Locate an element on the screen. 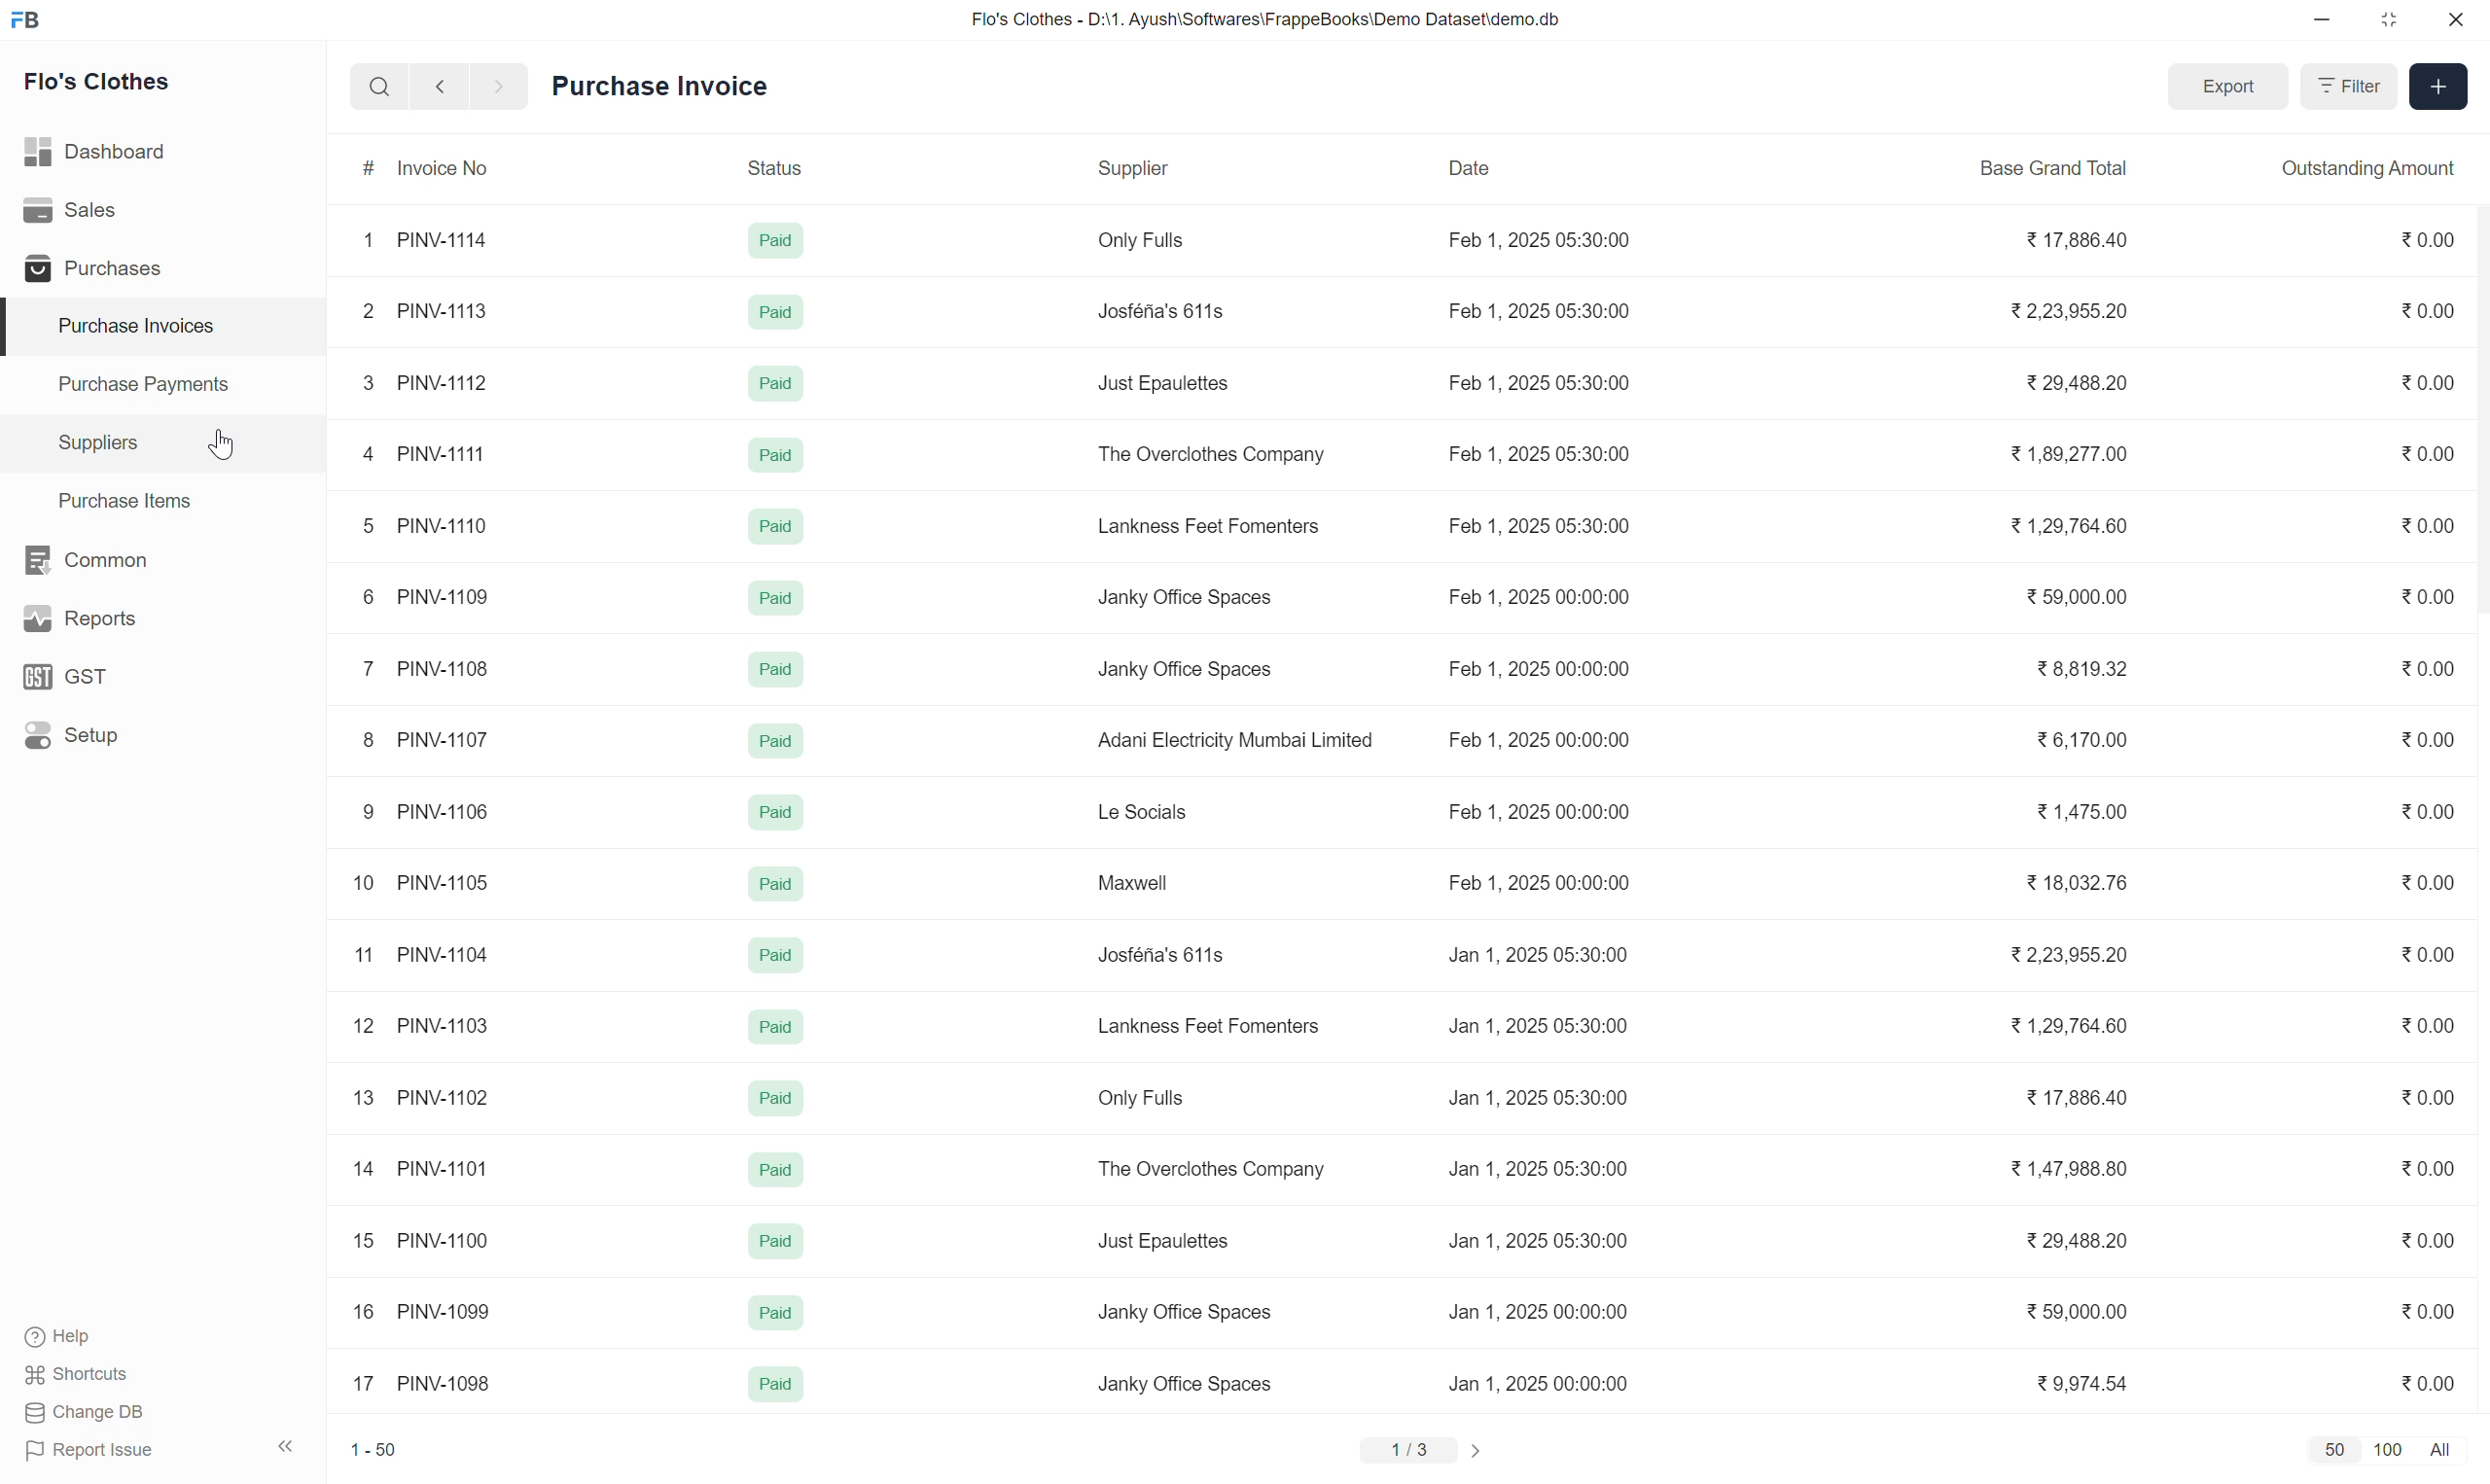  Paid is located at coordinates (775, 955).